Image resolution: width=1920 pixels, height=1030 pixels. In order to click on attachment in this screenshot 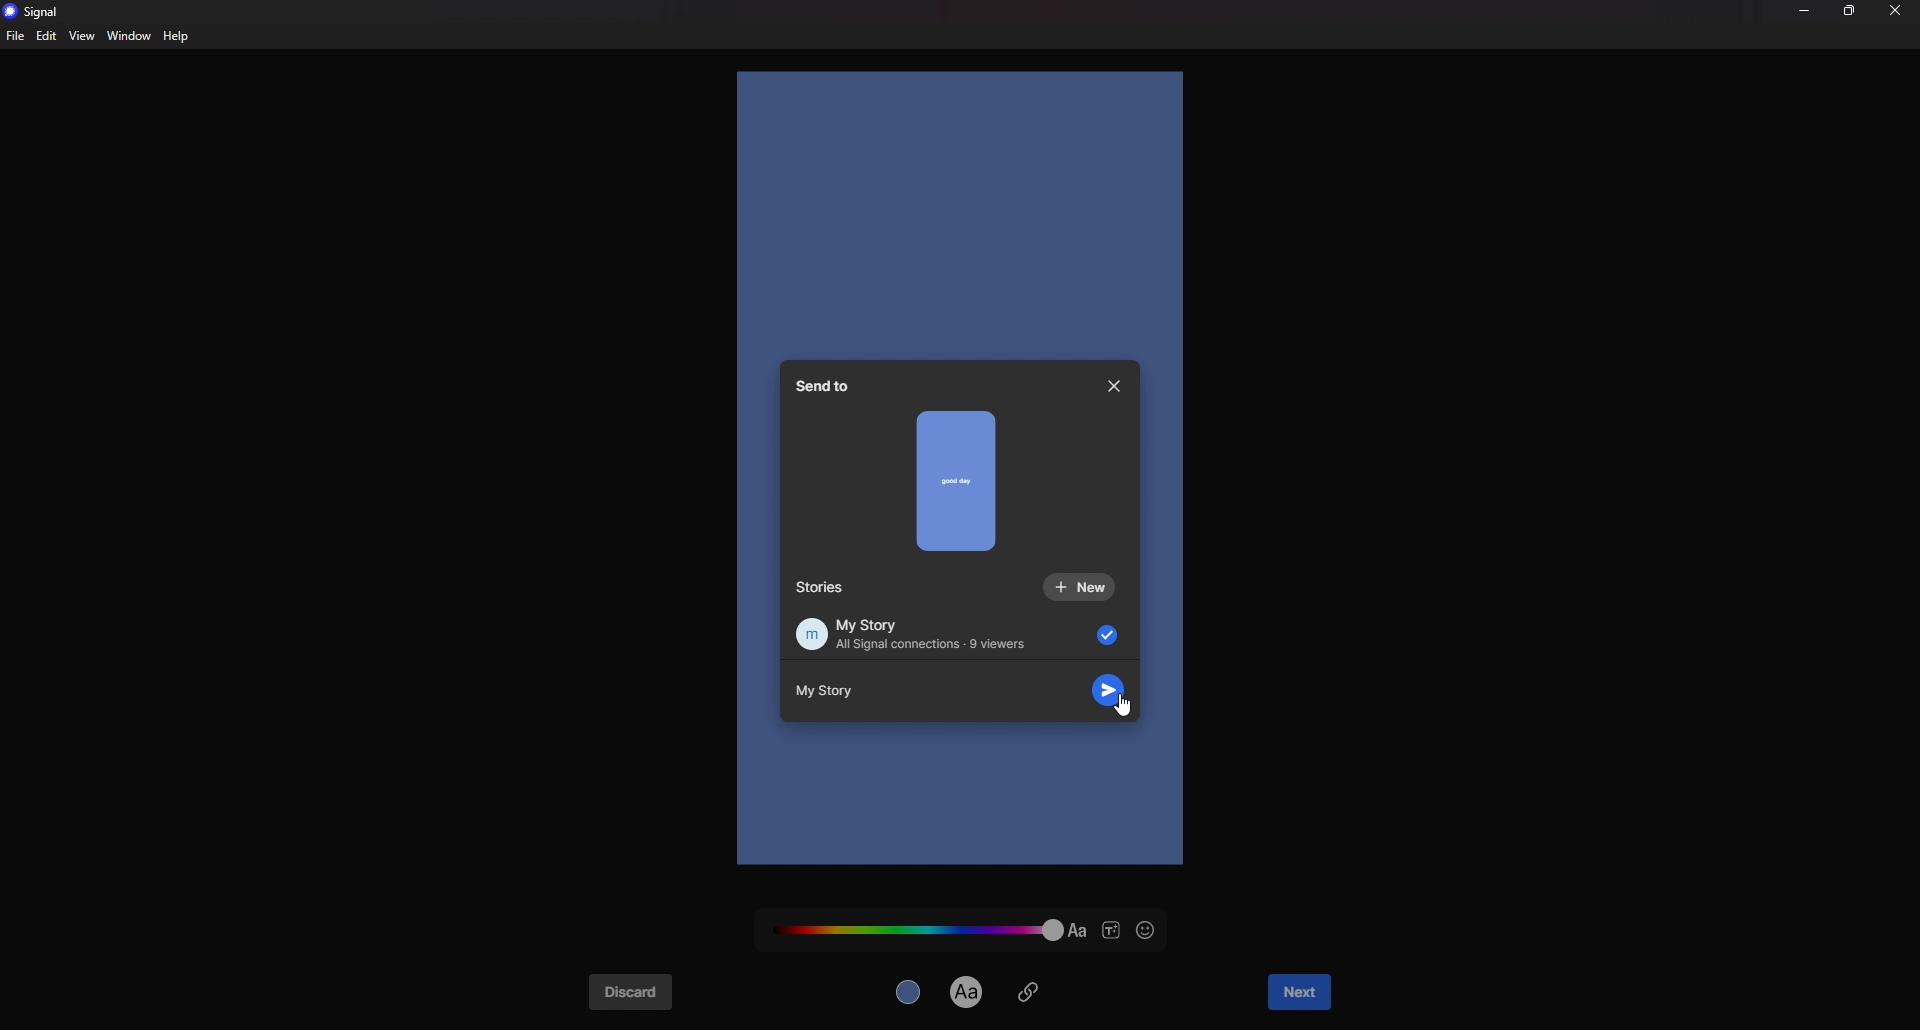, I will do `click(1028, 990)`.